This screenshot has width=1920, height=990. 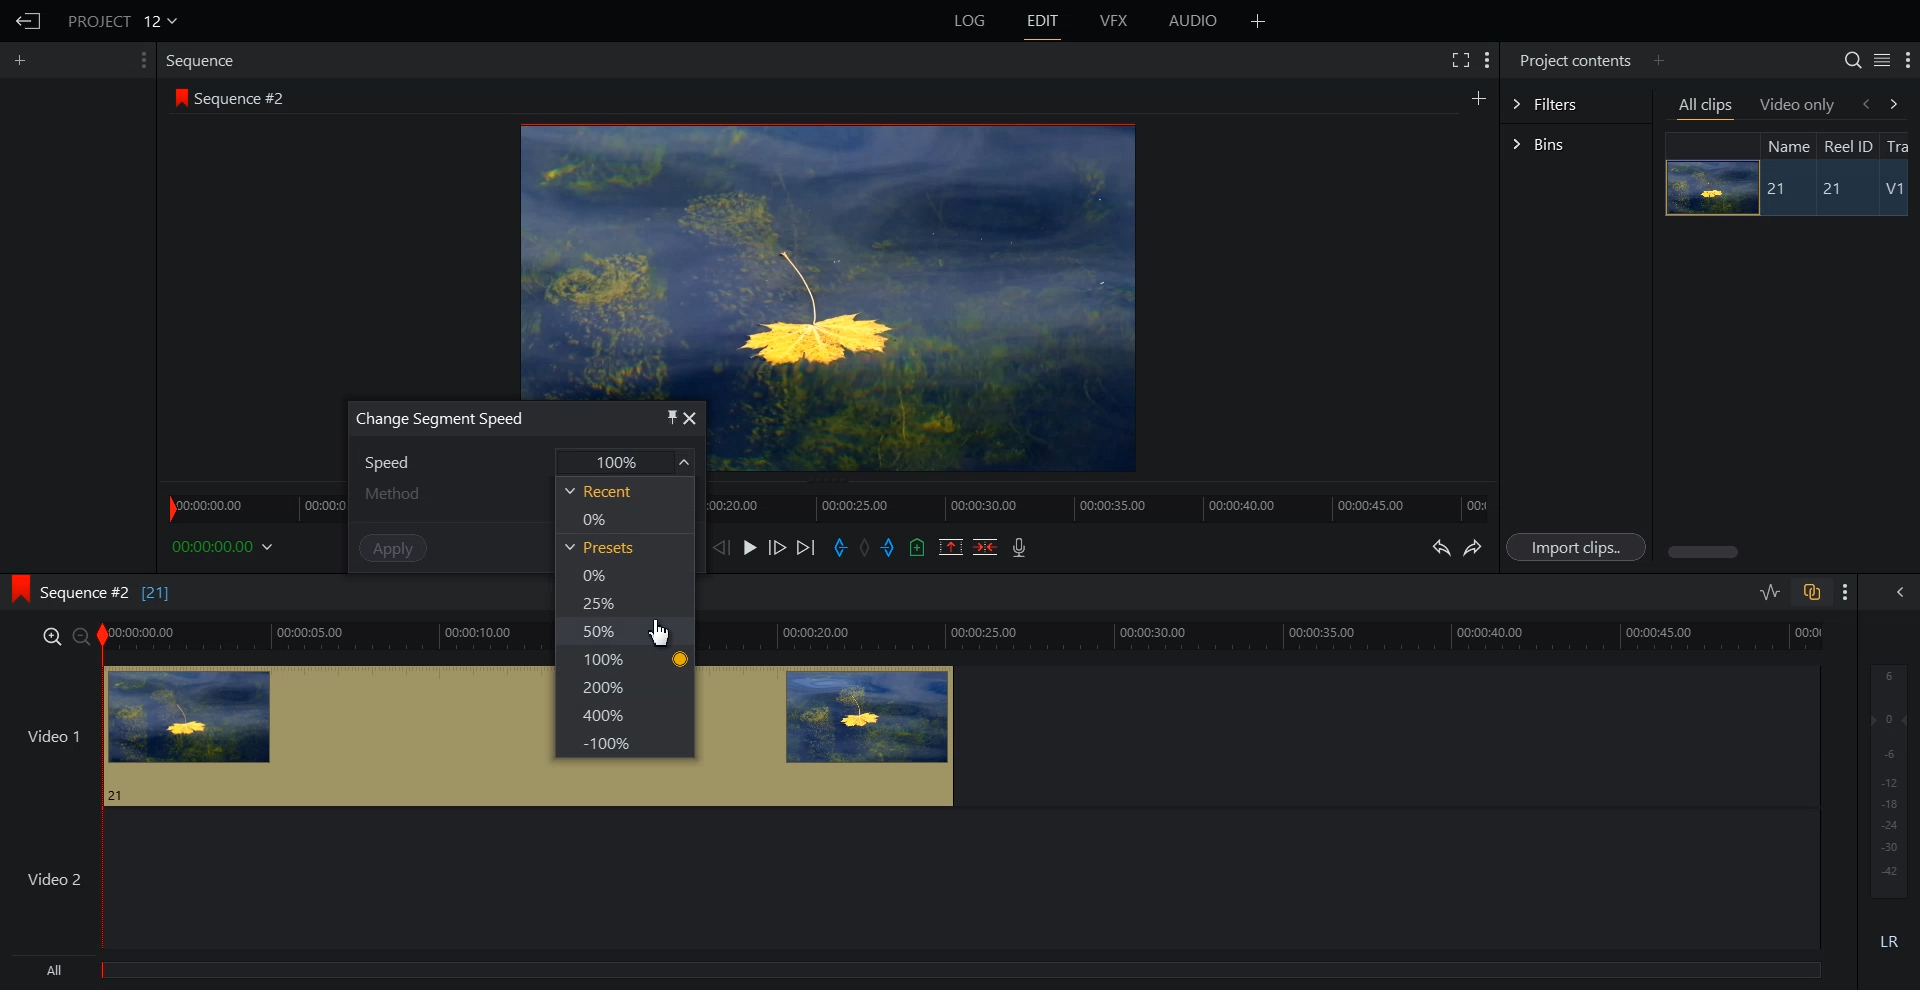 What do you see at coordinates (1897, 191) in the screenshot?
I see `V1` at bounding box center [1897, 191].